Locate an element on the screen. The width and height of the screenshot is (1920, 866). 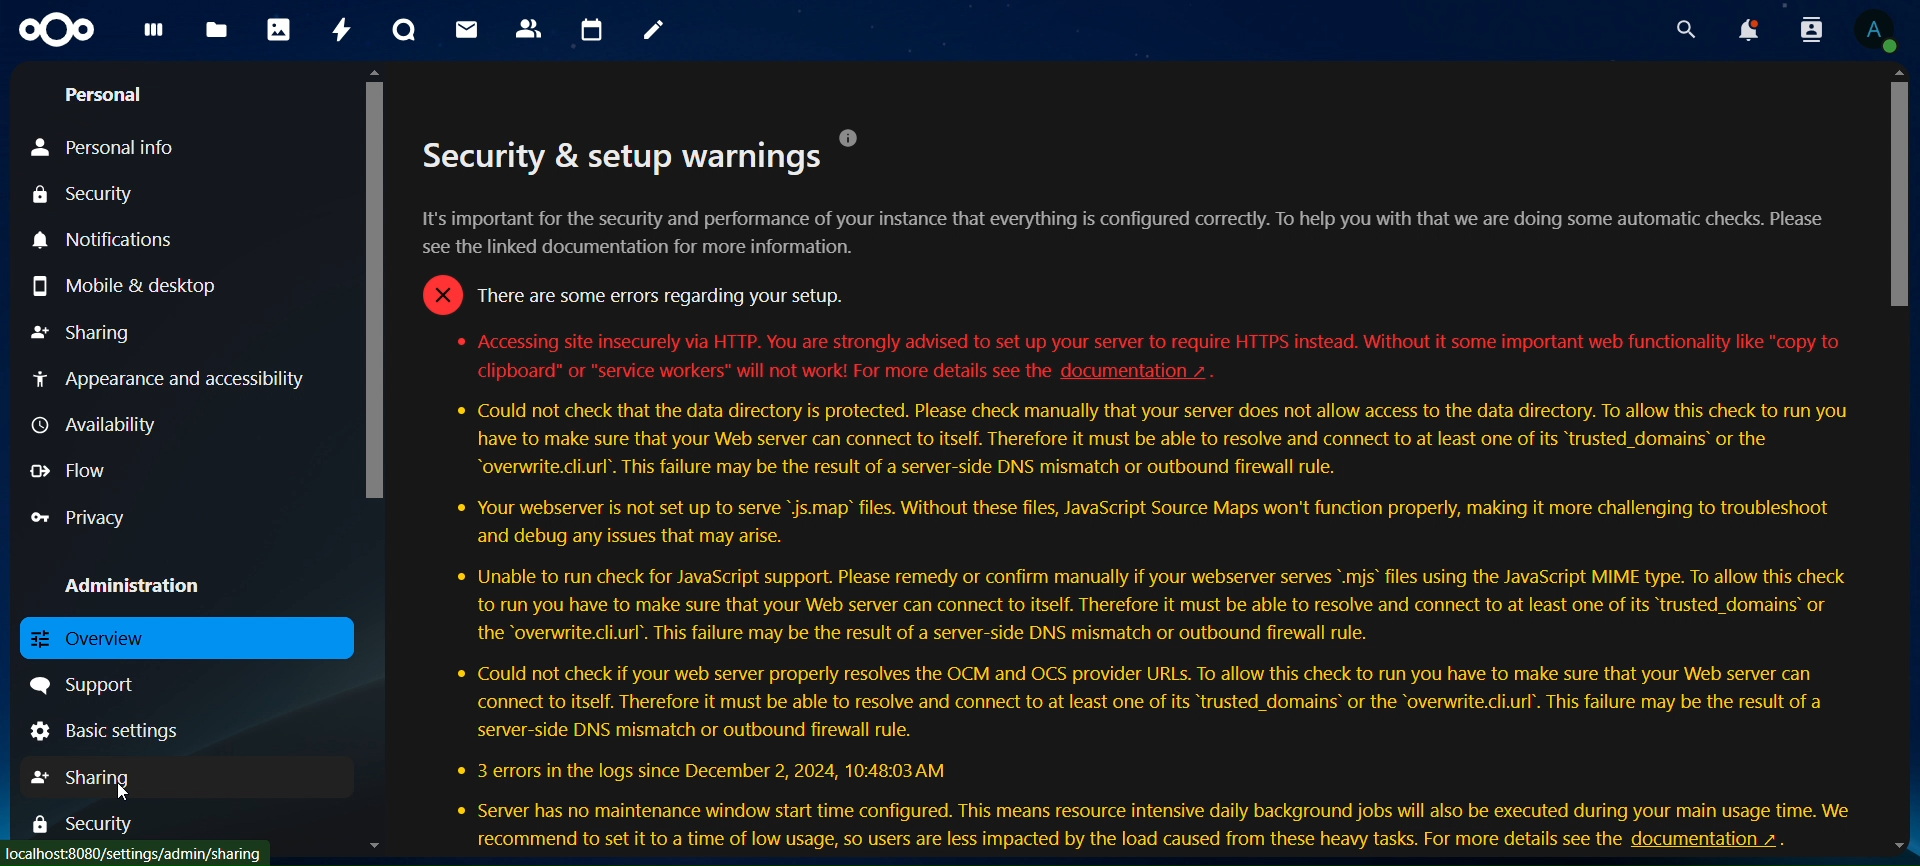
contact is located at coordinates (529, 27).